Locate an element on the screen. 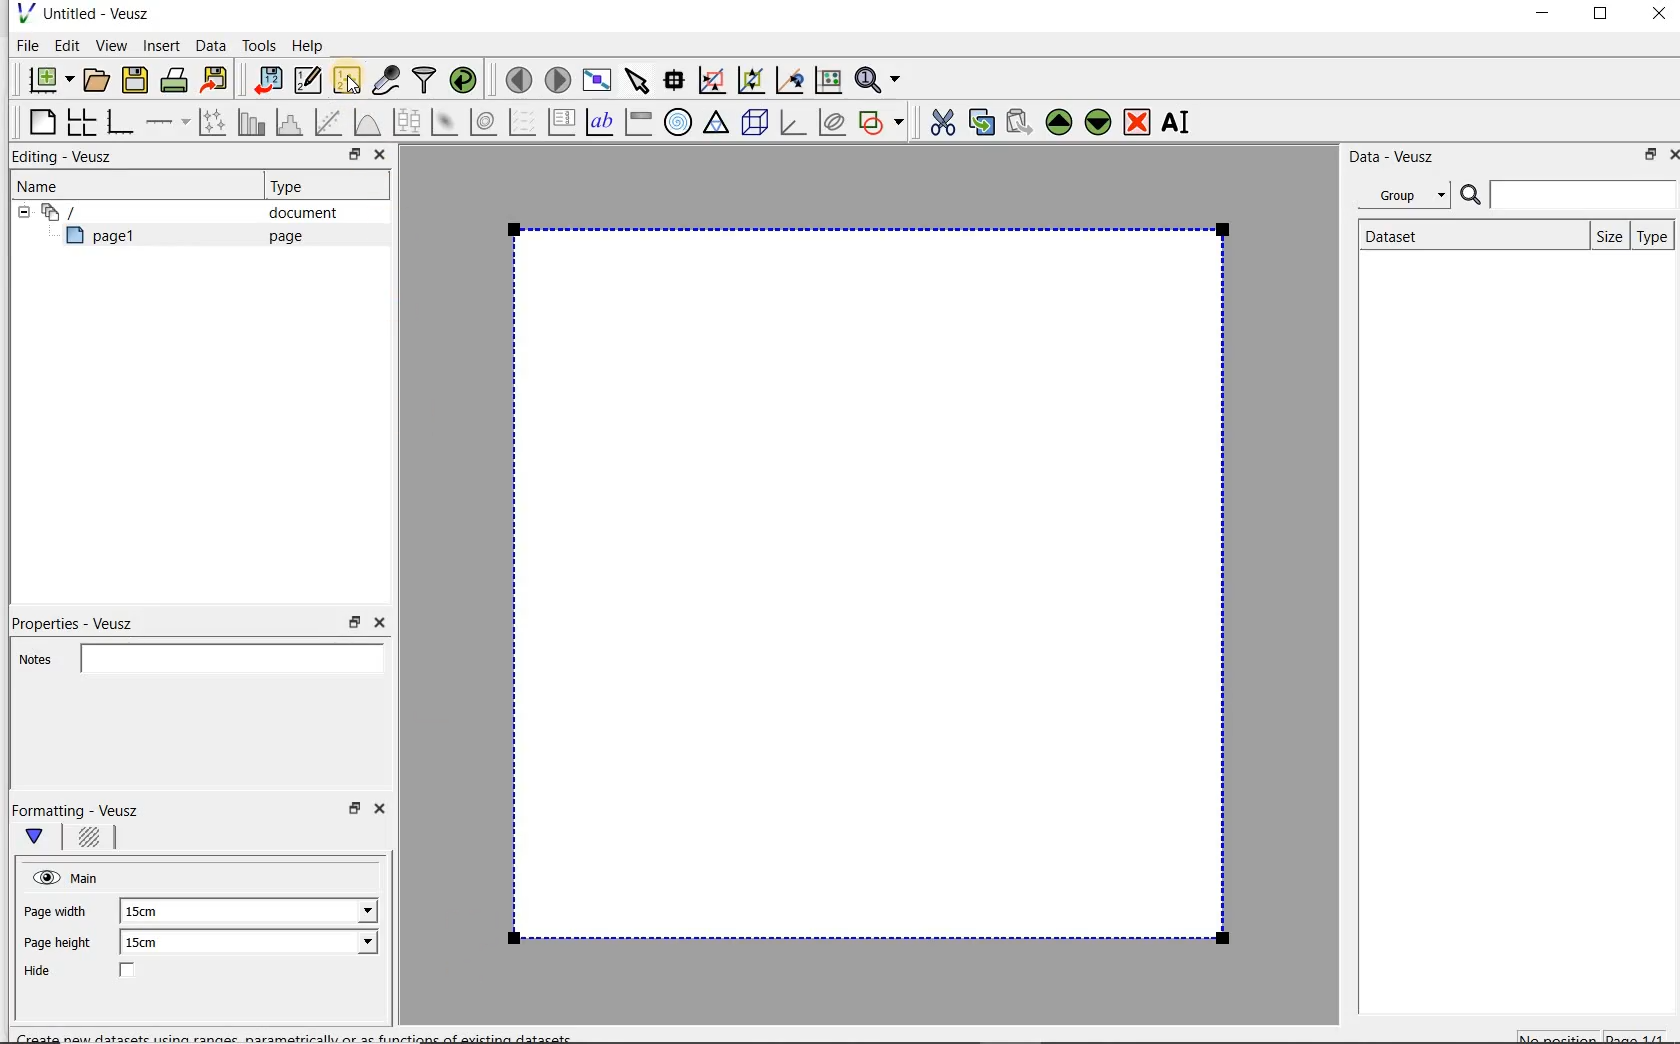 The height and width of the screenshot is (1044, 1680). Background is located at coordinates (92, 840).